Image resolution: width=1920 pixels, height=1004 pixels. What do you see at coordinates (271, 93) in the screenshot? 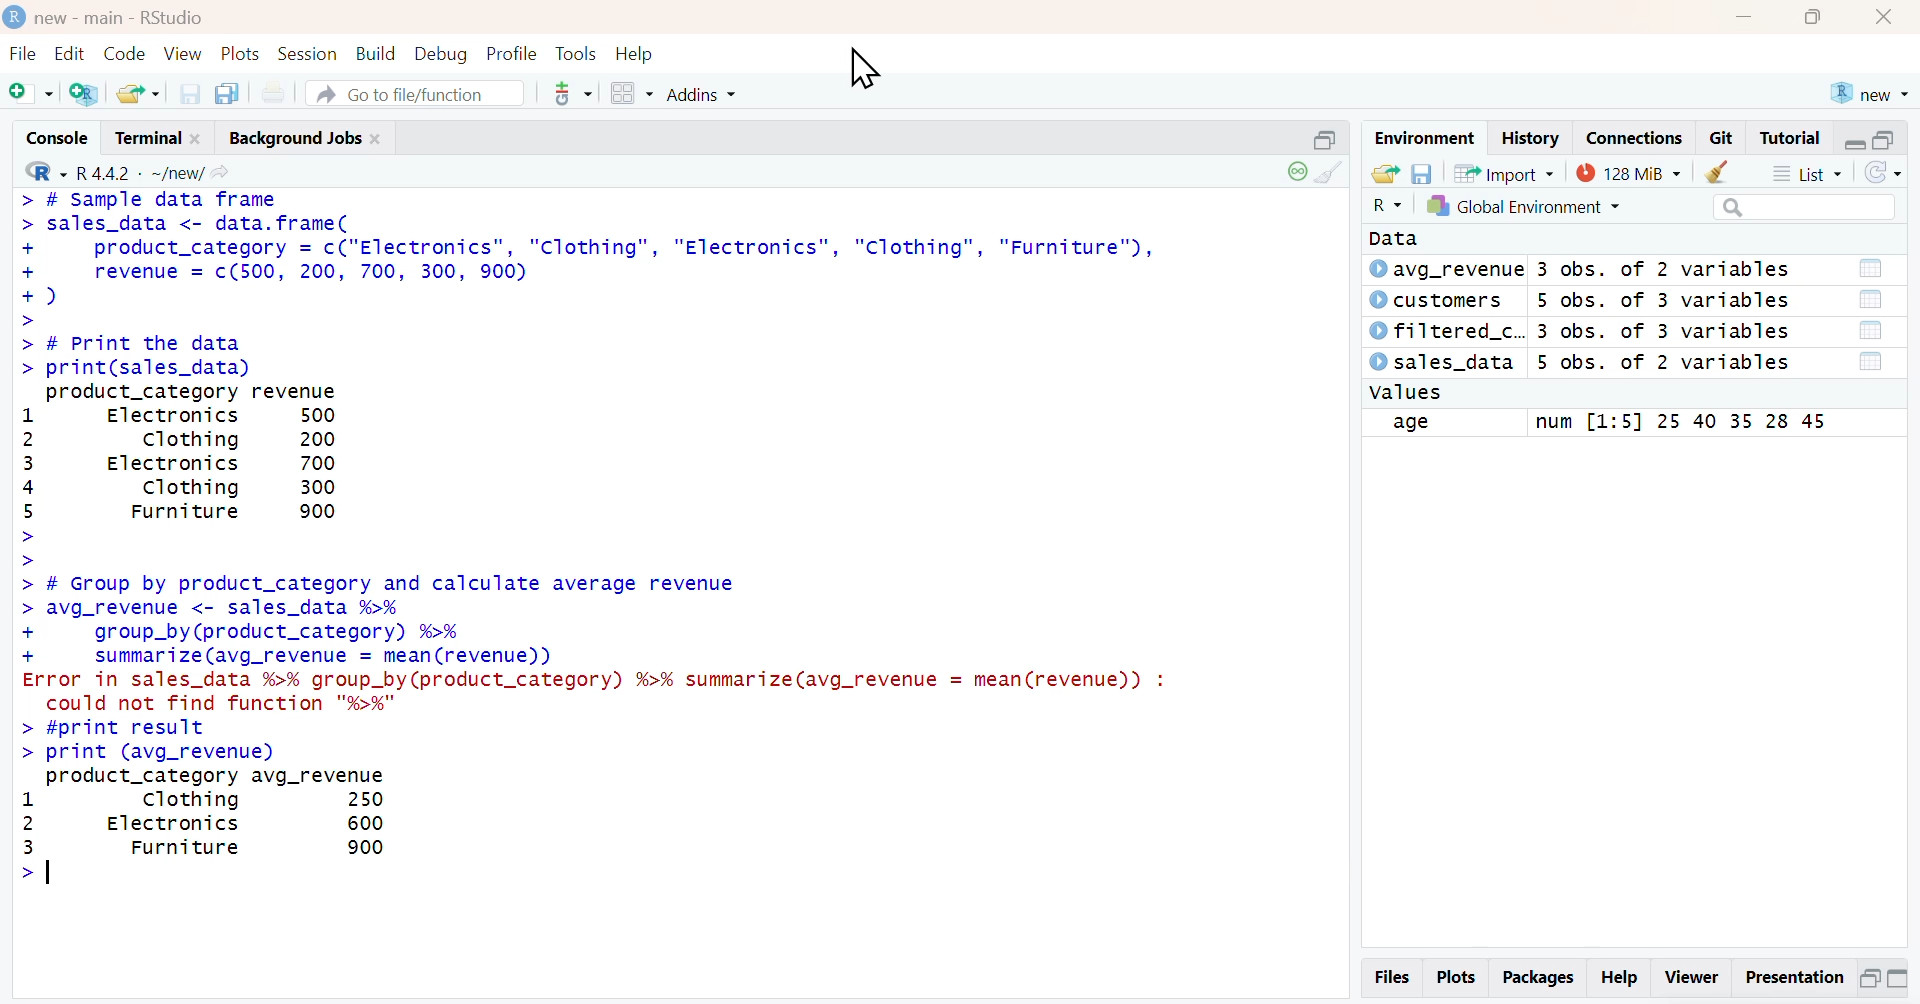
I see `Print the current file` at bounding box center [271, 93].